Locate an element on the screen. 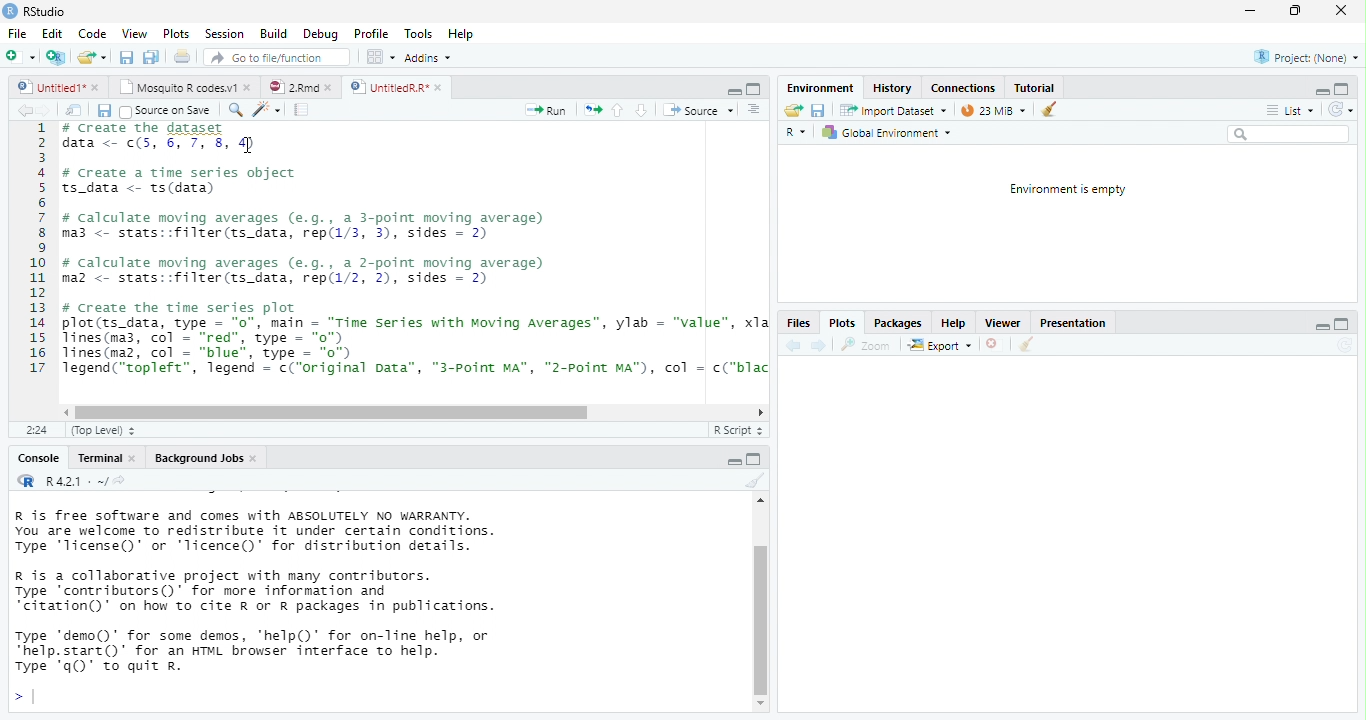 This screenshot has height=720, width=1366. Terminal is located at coordinates (99, 458).